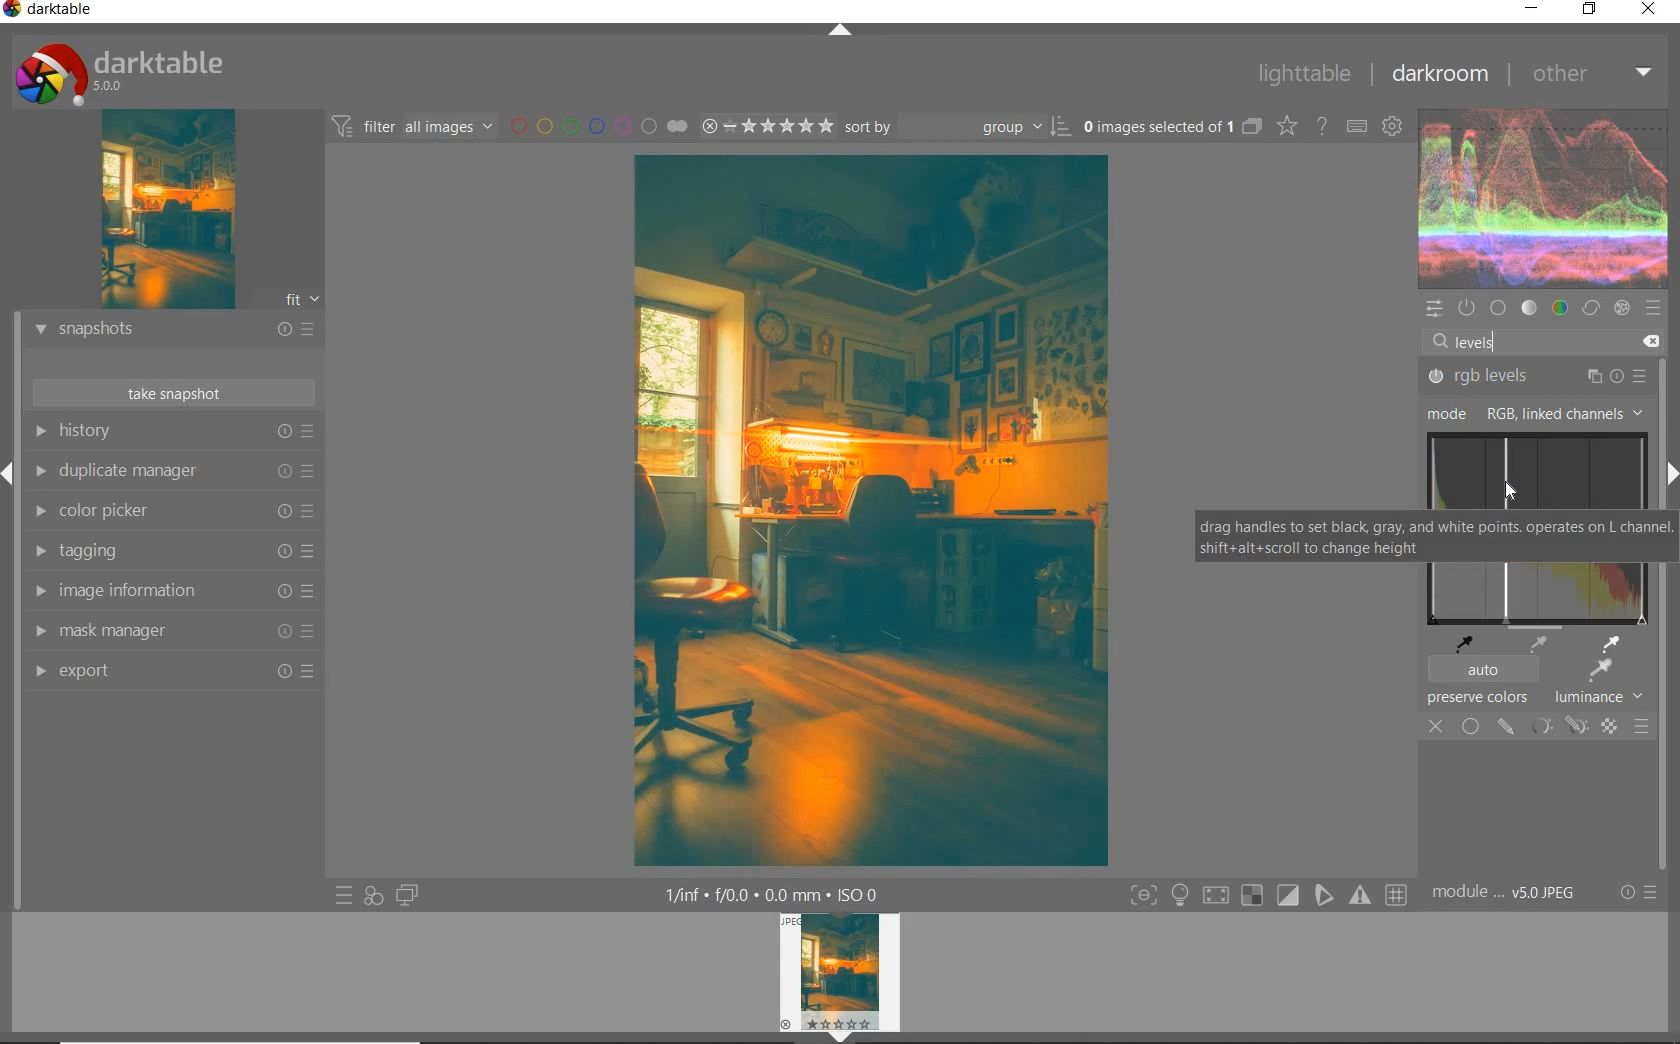 This screenshot has height=1044, width=1680. Describe the element at coordinates (172, 471) in the screenshot. I see `duplicate manager` at that location.